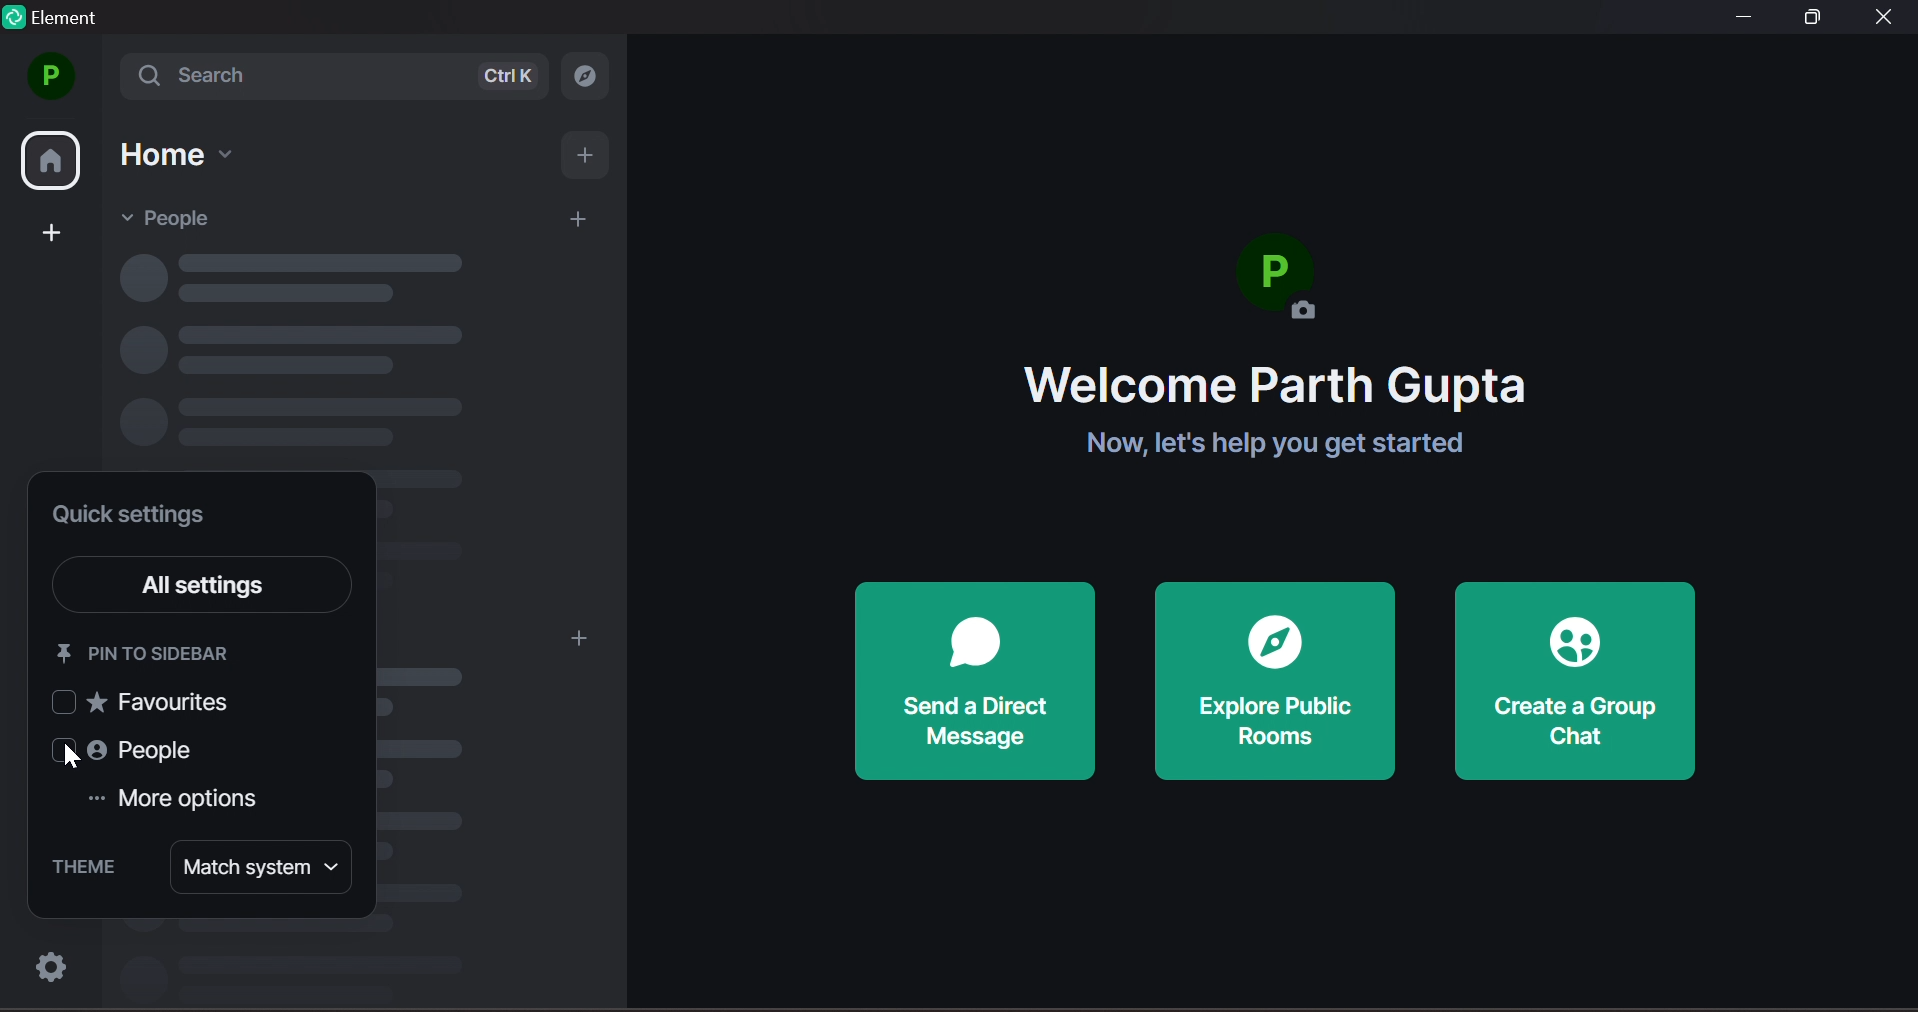 The height and width of the screenshot is (1012, 1918). I want to click on People, so click(110, 750).